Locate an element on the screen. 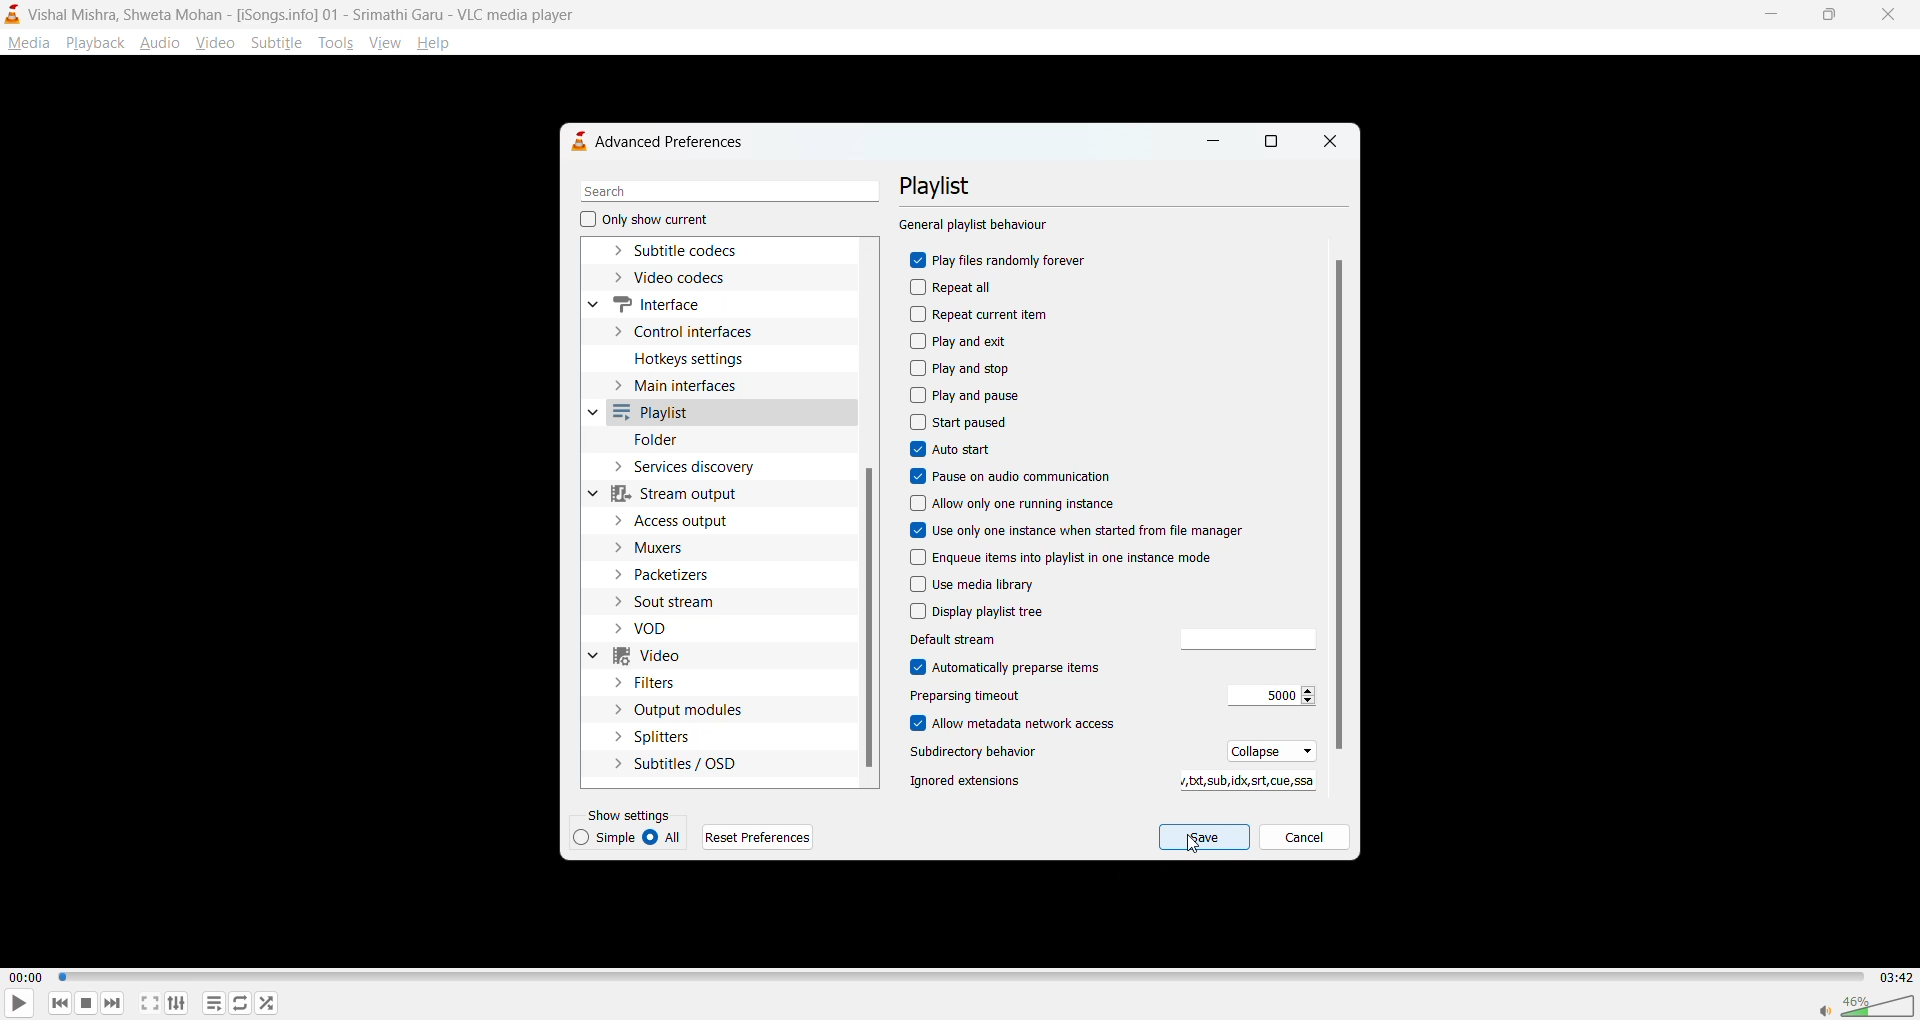 Image resolution: width=1920 pixels, height=1020 pixels. services discovery is located at coordinates (699, 467).